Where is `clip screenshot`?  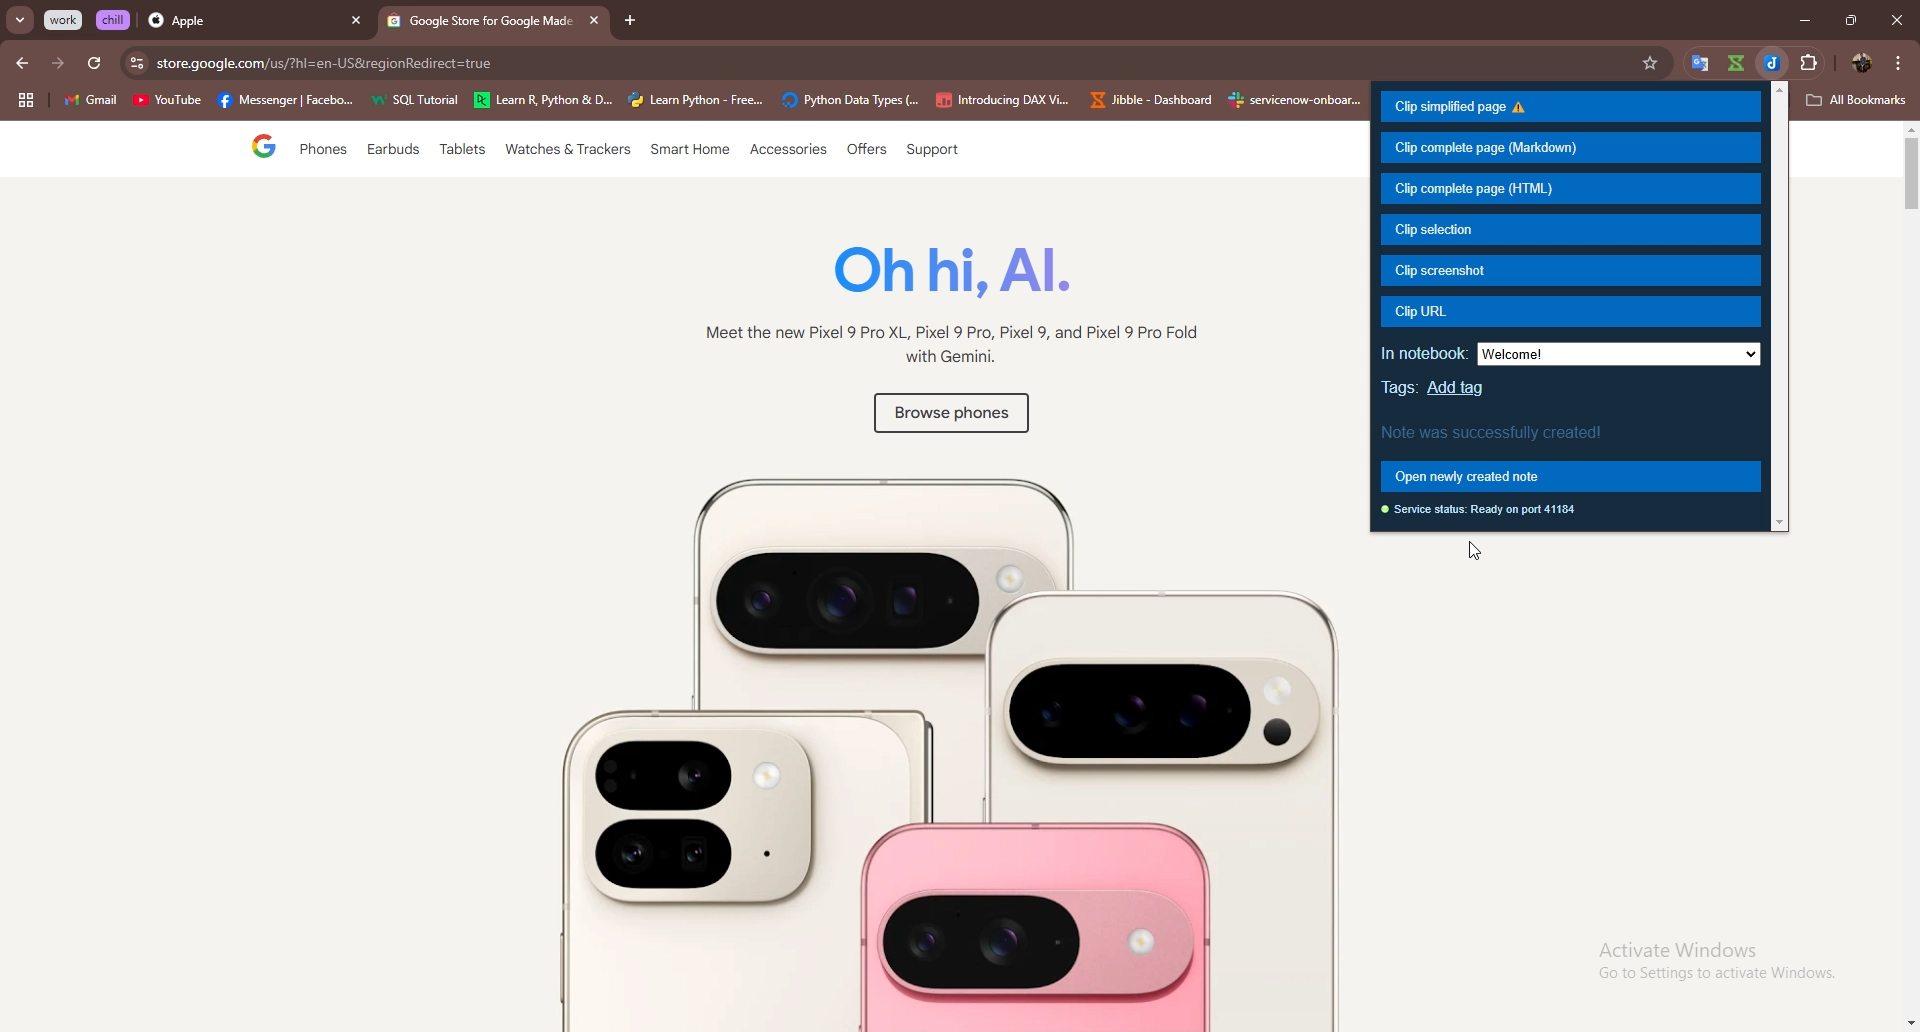 clip screenshot is located at coordinates (1573, 270).